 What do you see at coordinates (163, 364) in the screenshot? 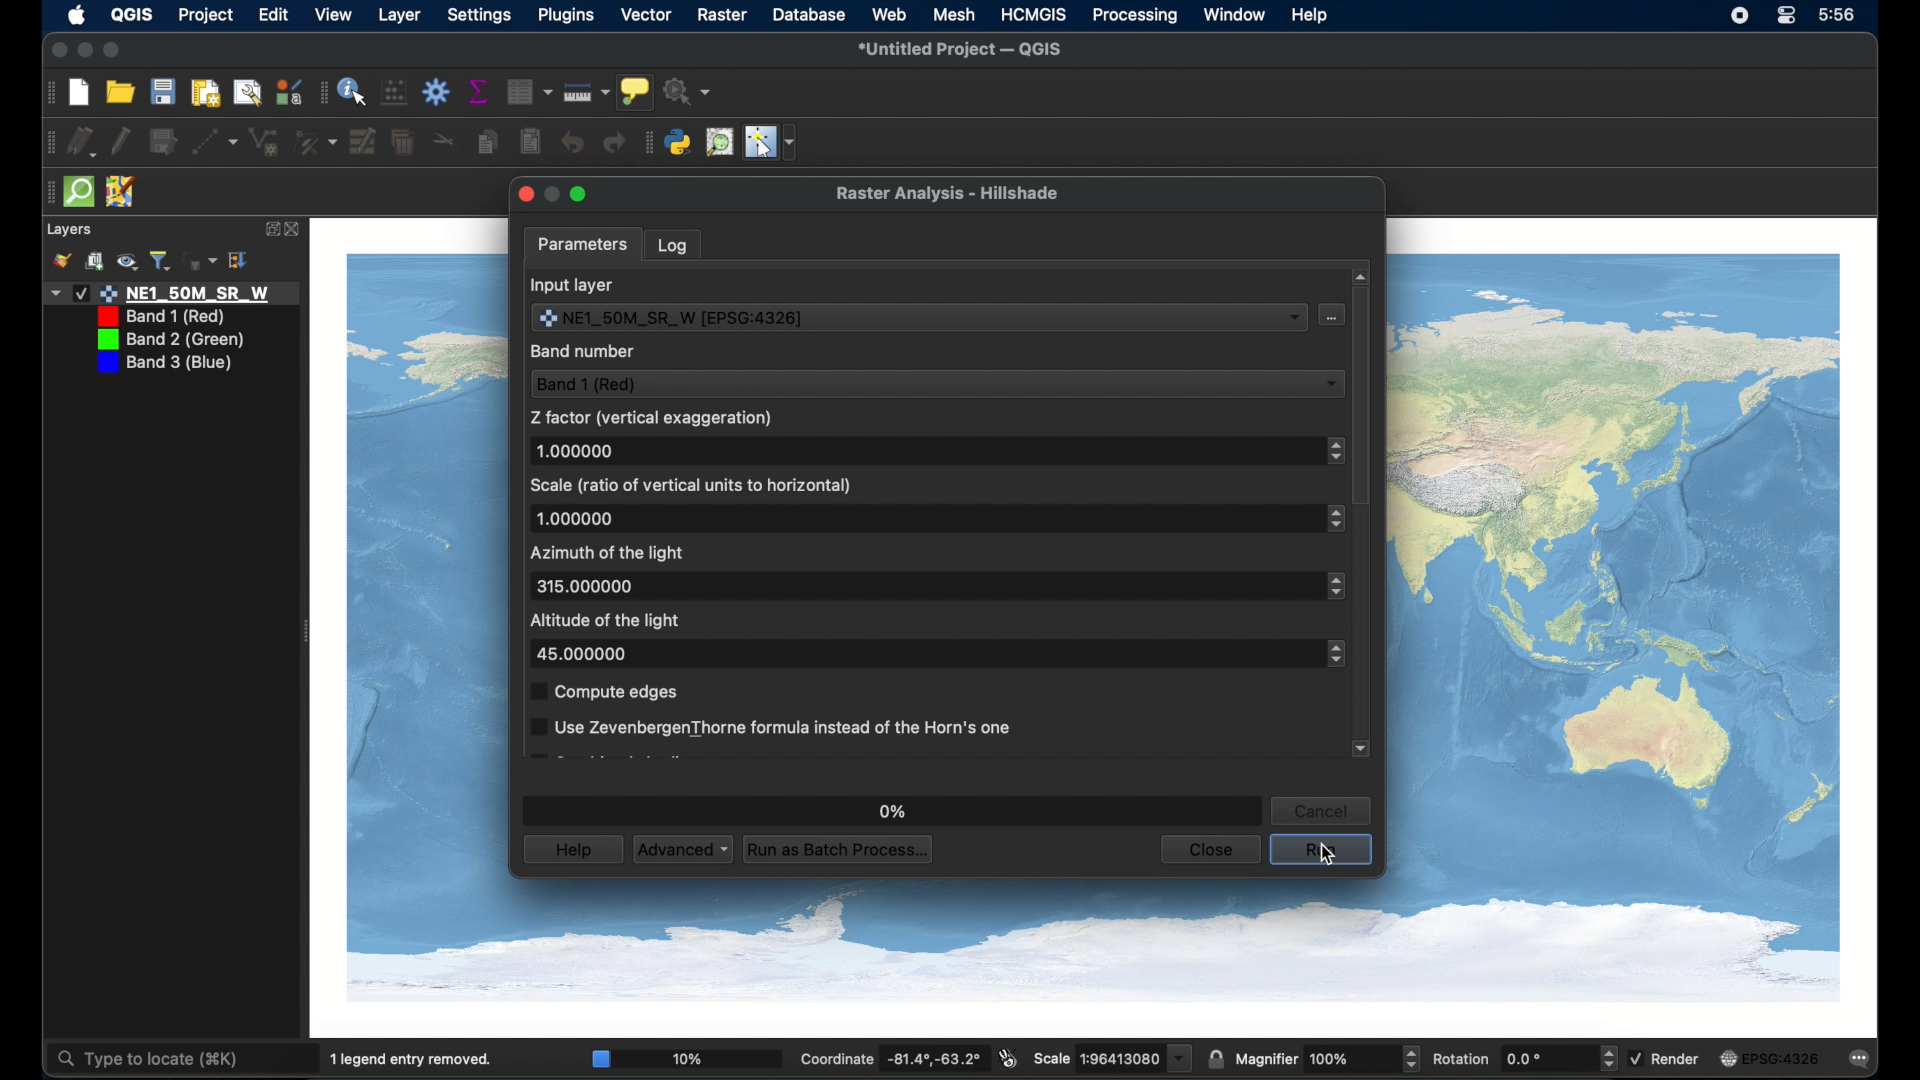
I see `layer 4` at bounding box center [163, 364].